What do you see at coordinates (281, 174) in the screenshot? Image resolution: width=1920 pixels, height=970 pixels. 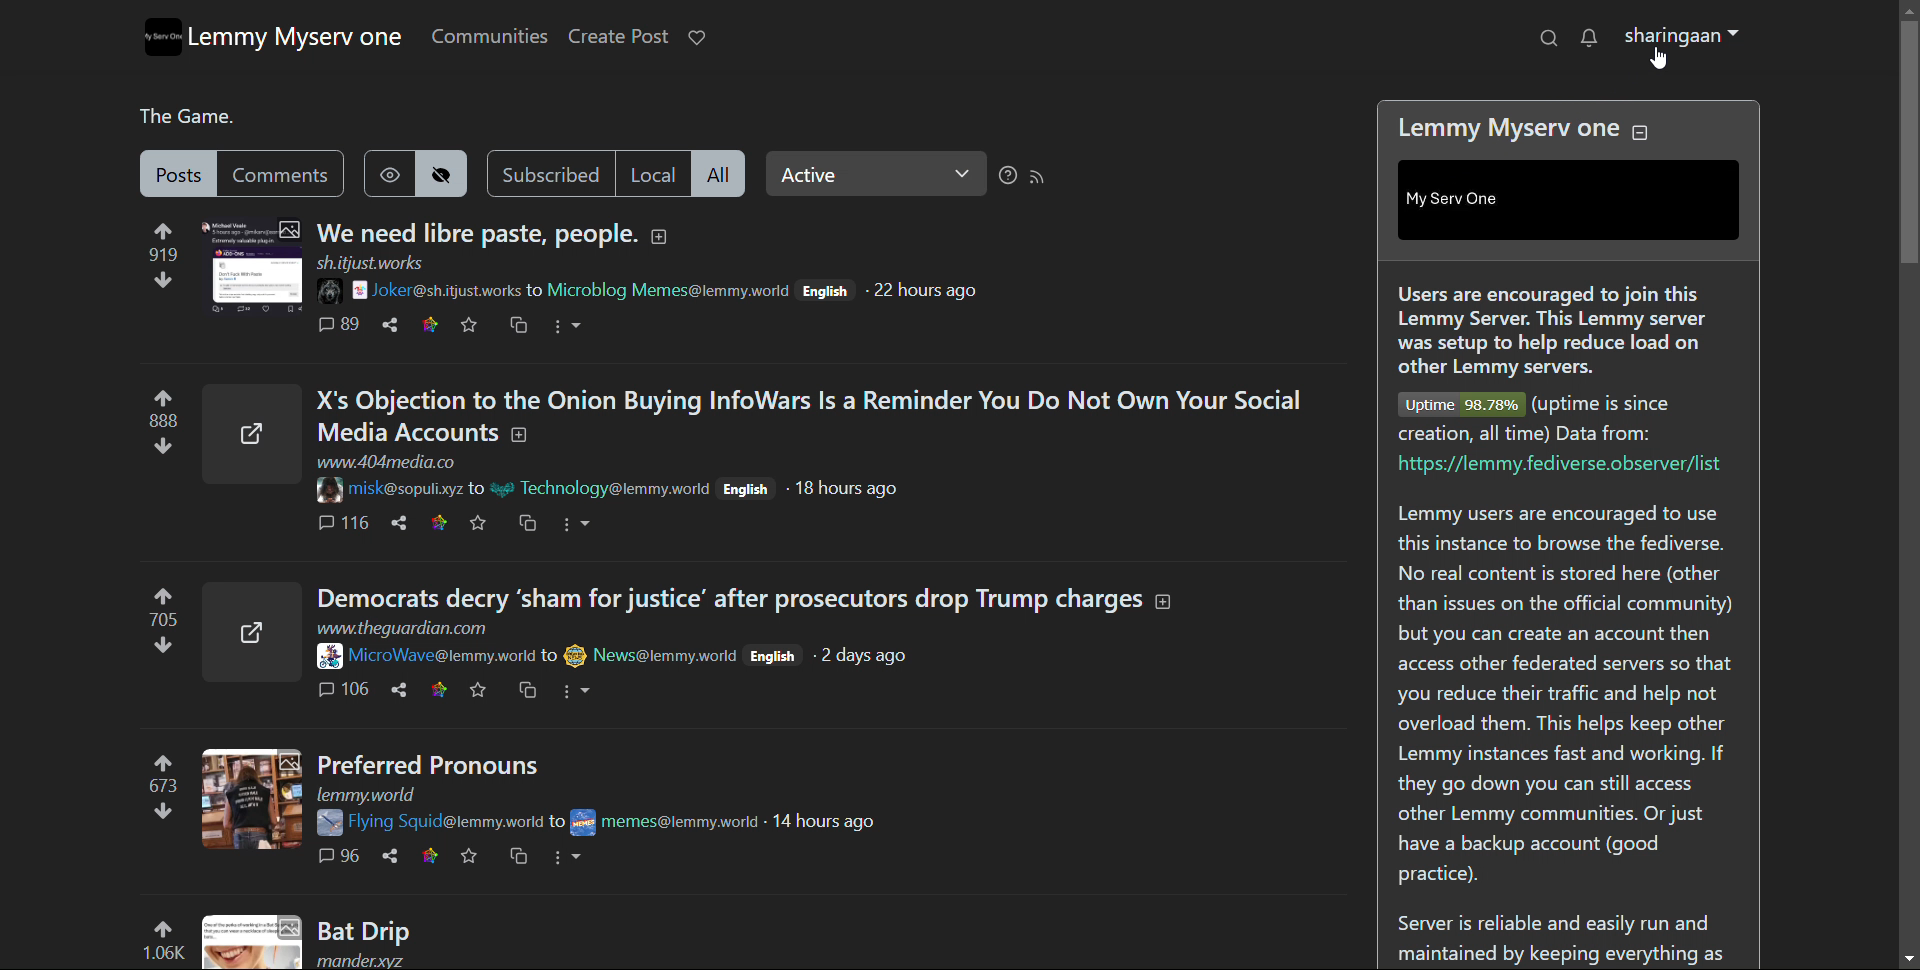 I see `comments` at bounding box center [281, 174].